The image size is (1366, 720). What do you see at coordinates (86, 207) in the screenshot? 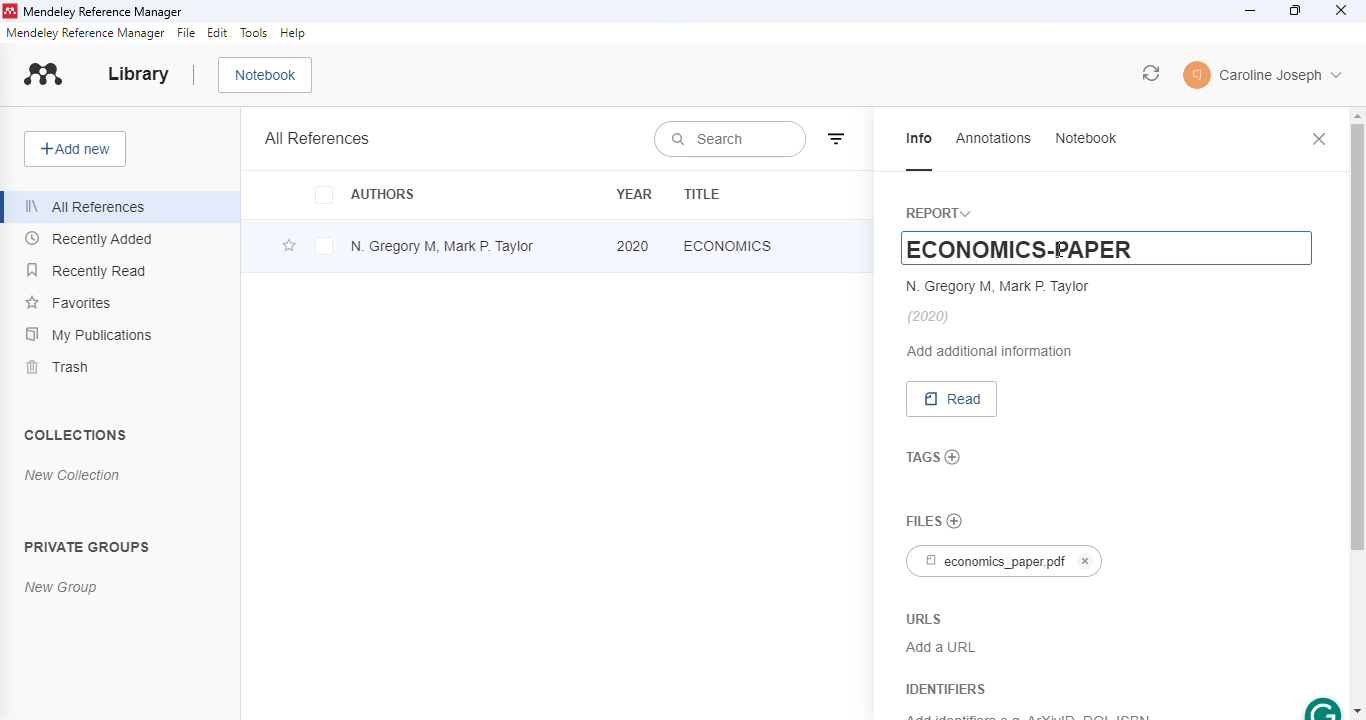
I see `all references` at bounding box center [86, 207].